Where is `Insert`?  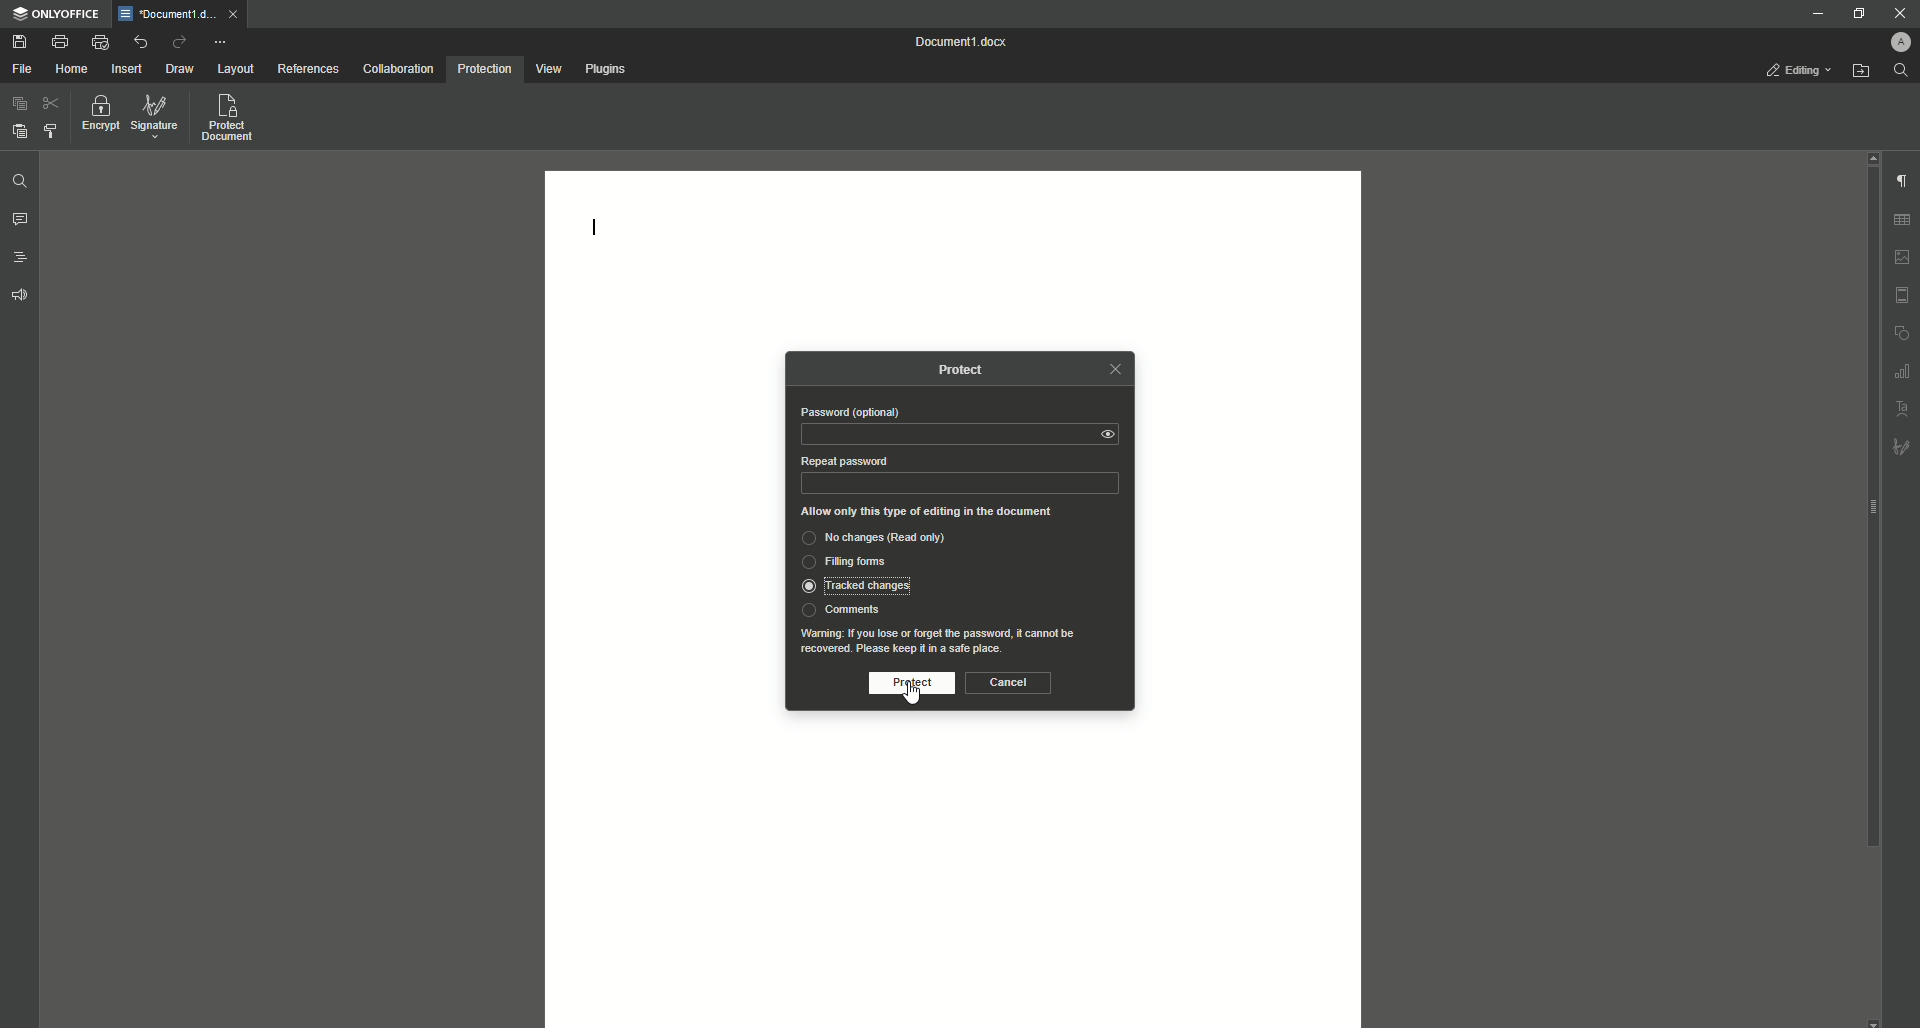 Insert is located at coordinates (124, 68).